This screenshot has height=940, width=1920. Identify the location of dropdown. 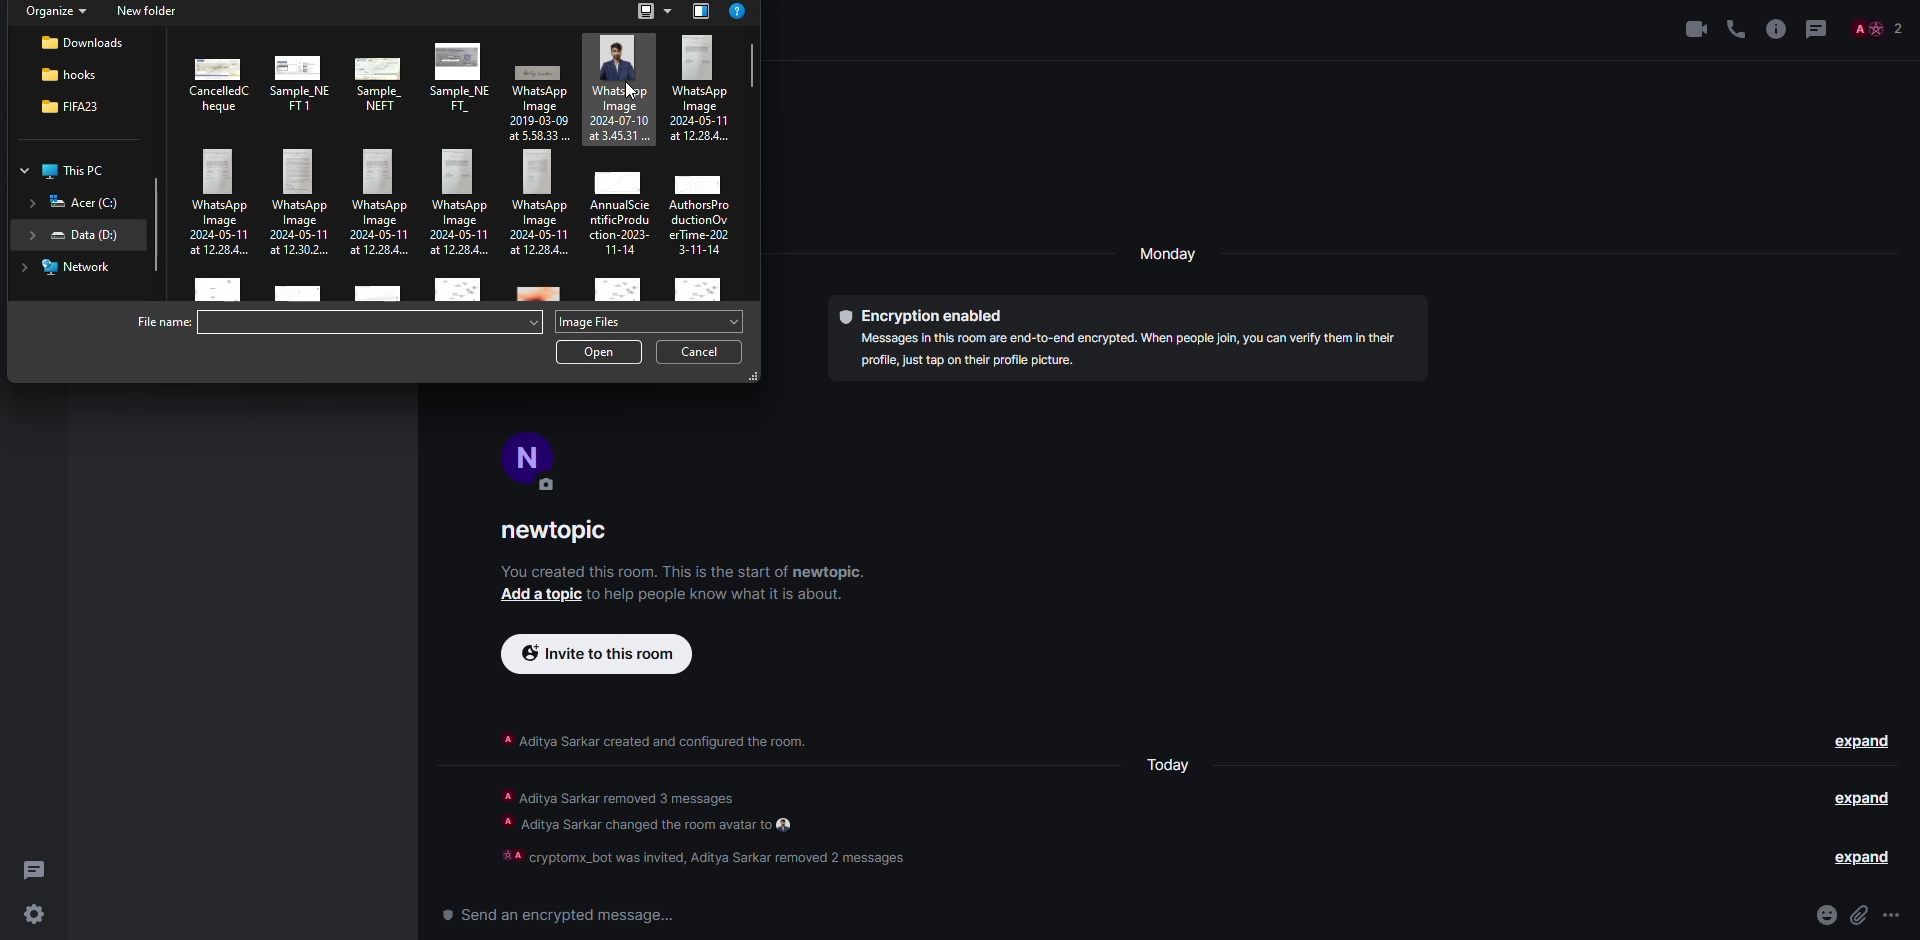
(531, 321).